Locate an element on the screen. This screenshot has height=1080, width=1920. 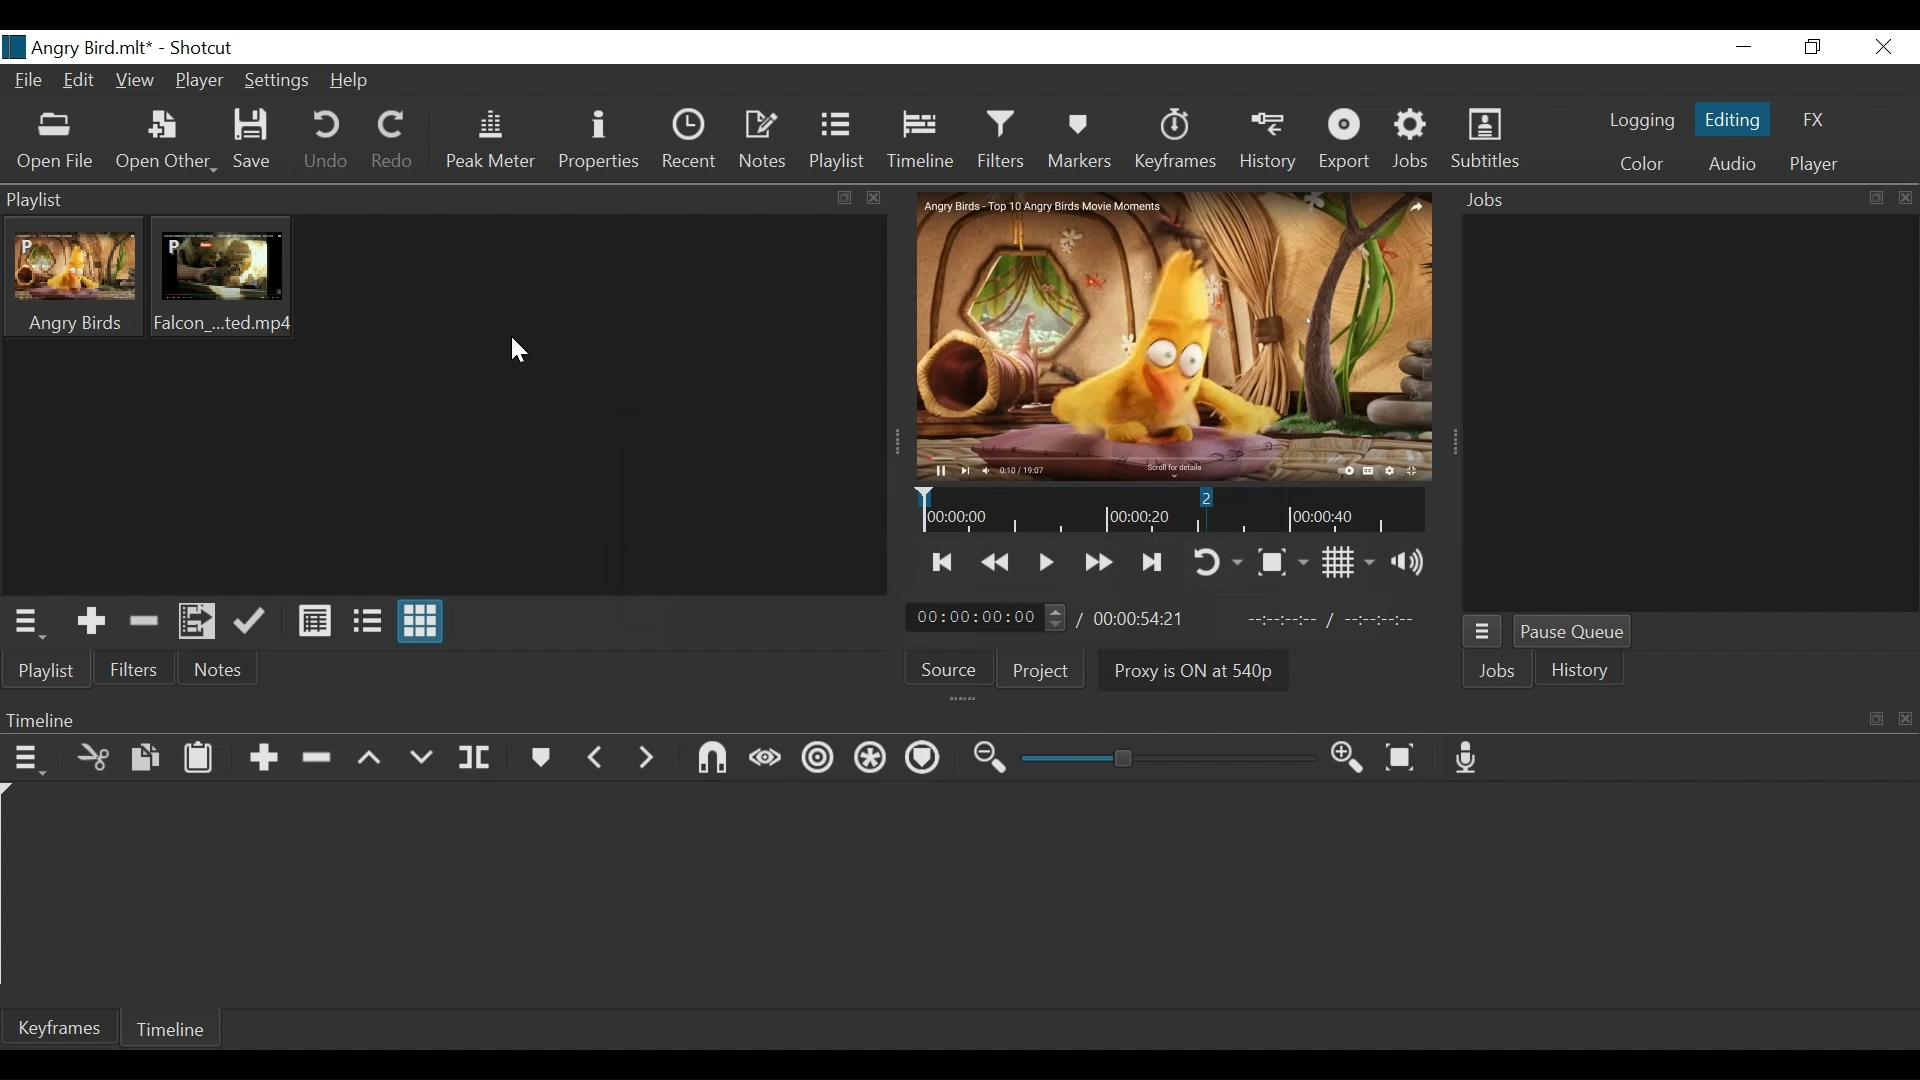
Timeline Panel is located at coordinates (953, 716).